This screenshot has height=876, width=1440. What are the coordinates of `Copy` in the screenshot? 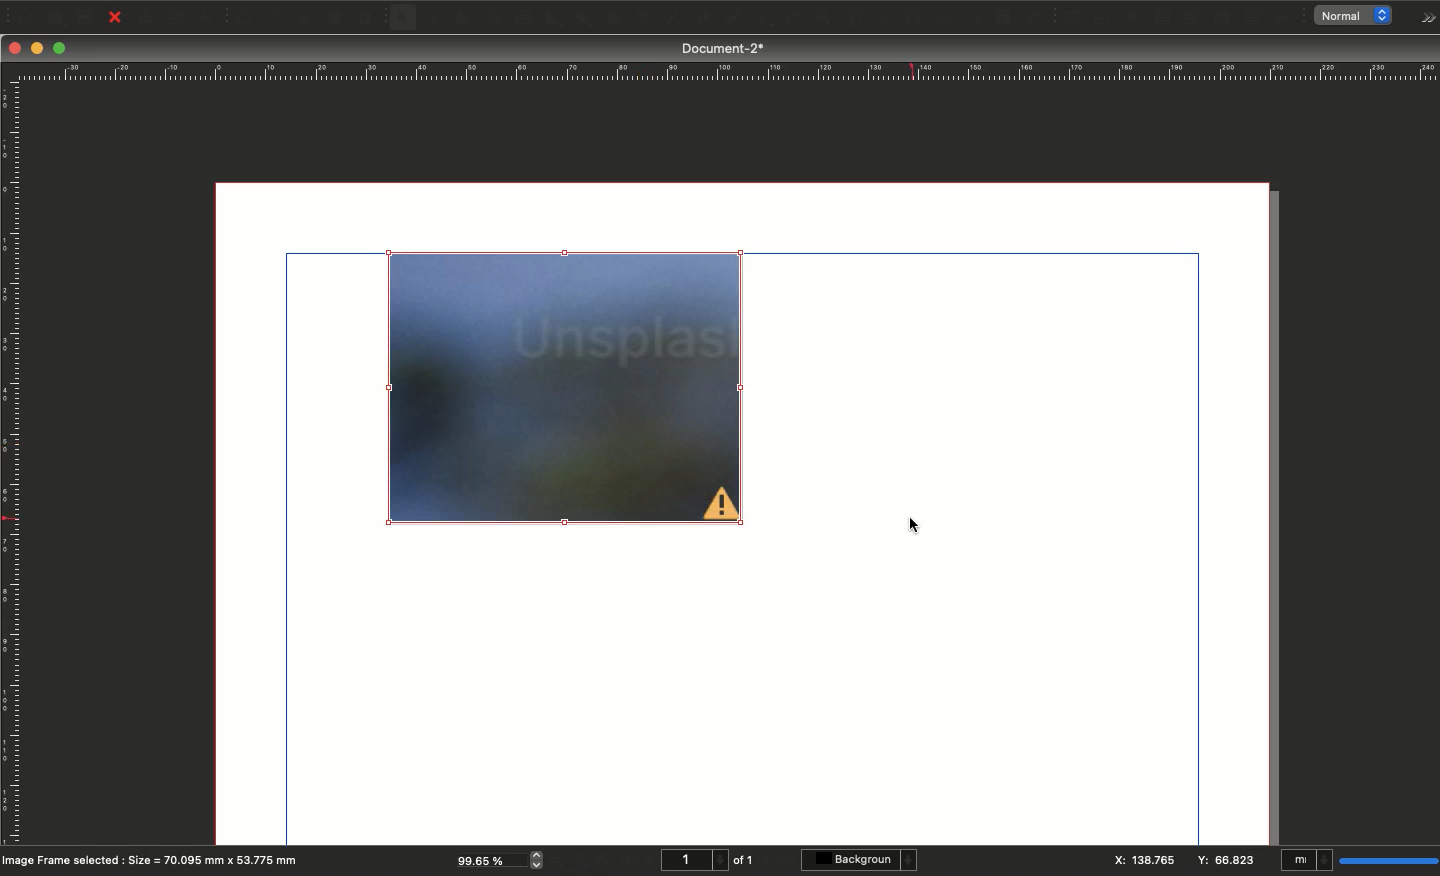 It's located at (336, 18).